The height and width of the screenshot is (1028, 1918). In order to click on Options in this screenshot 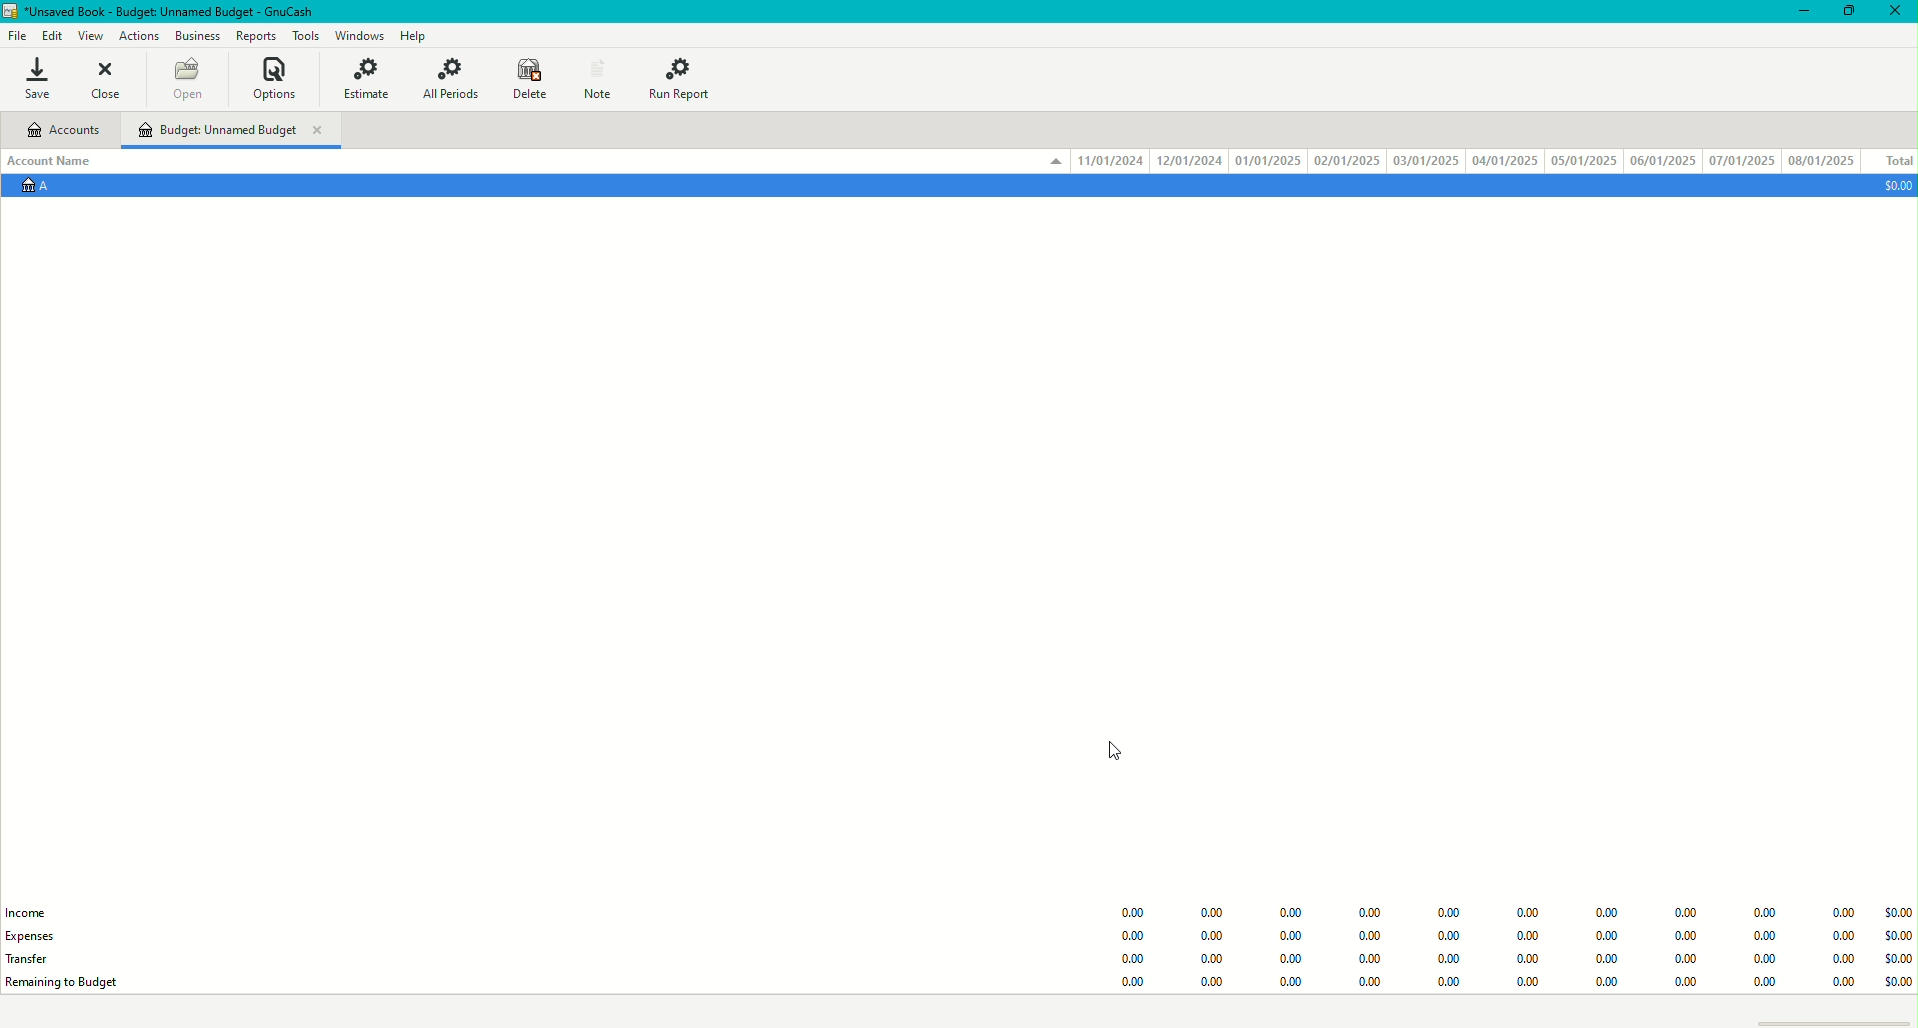, I will do `click(277, 80)`.